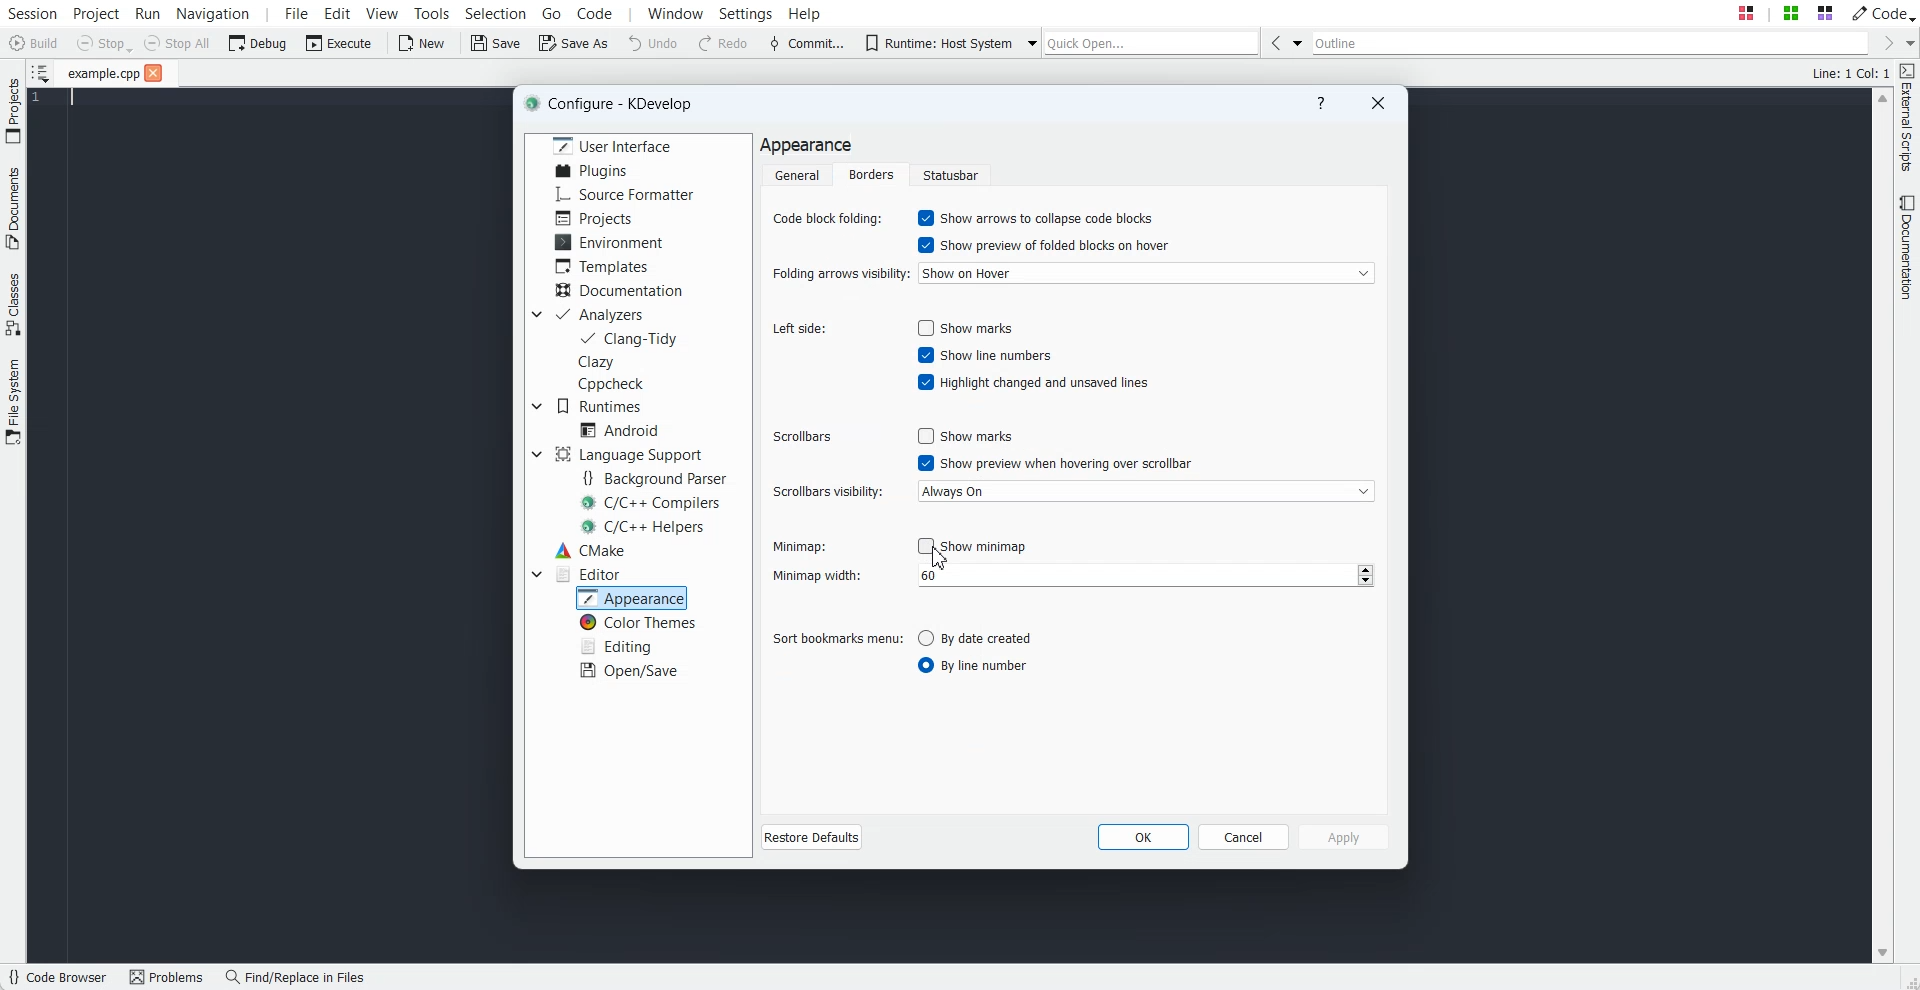  I want to click on Go Forward, so click(1882, 42).